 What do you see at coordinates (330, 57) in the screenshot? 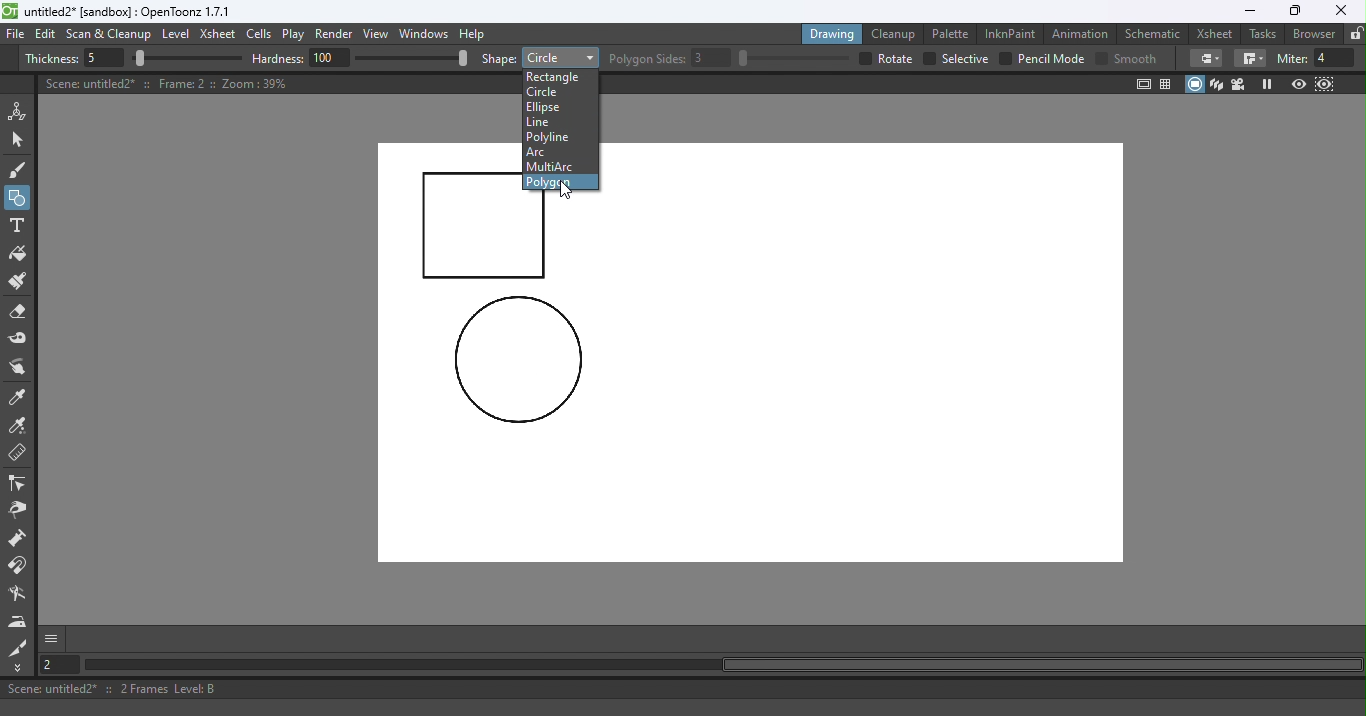
I see `100` at bounding box center [330, 57].